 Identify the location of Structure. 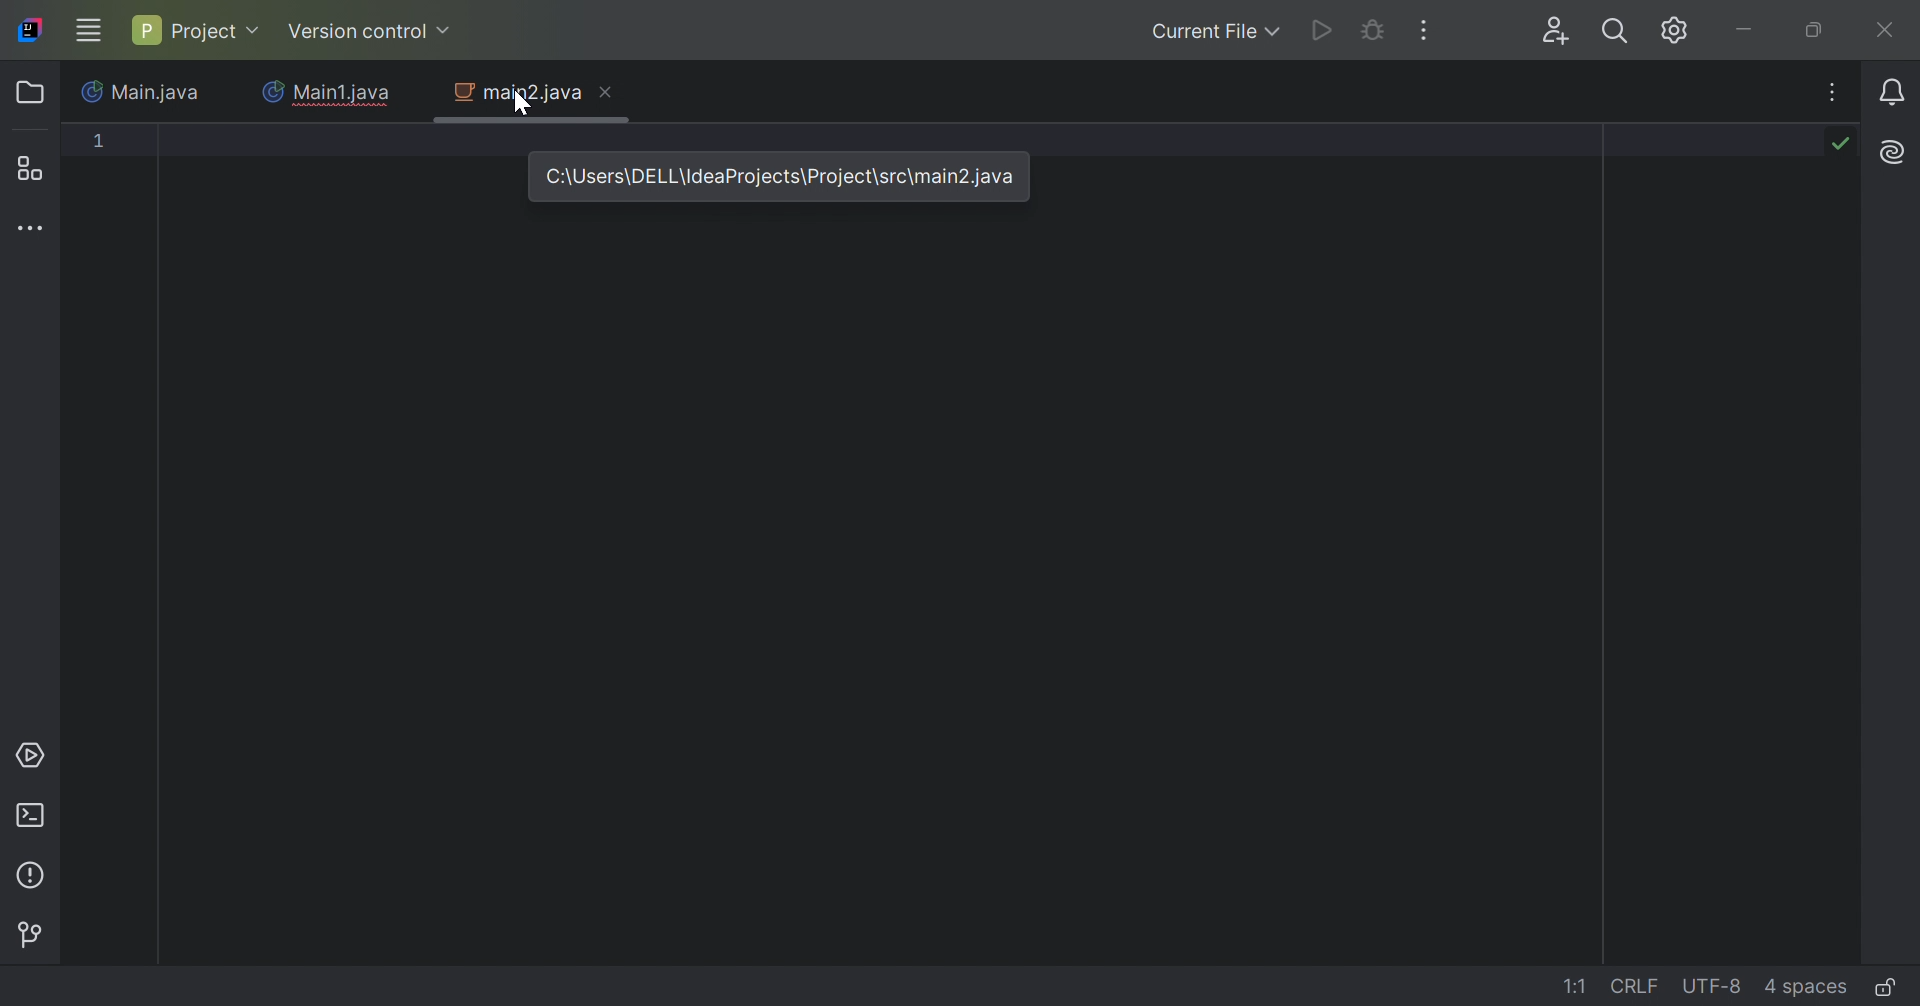
(29, 167).